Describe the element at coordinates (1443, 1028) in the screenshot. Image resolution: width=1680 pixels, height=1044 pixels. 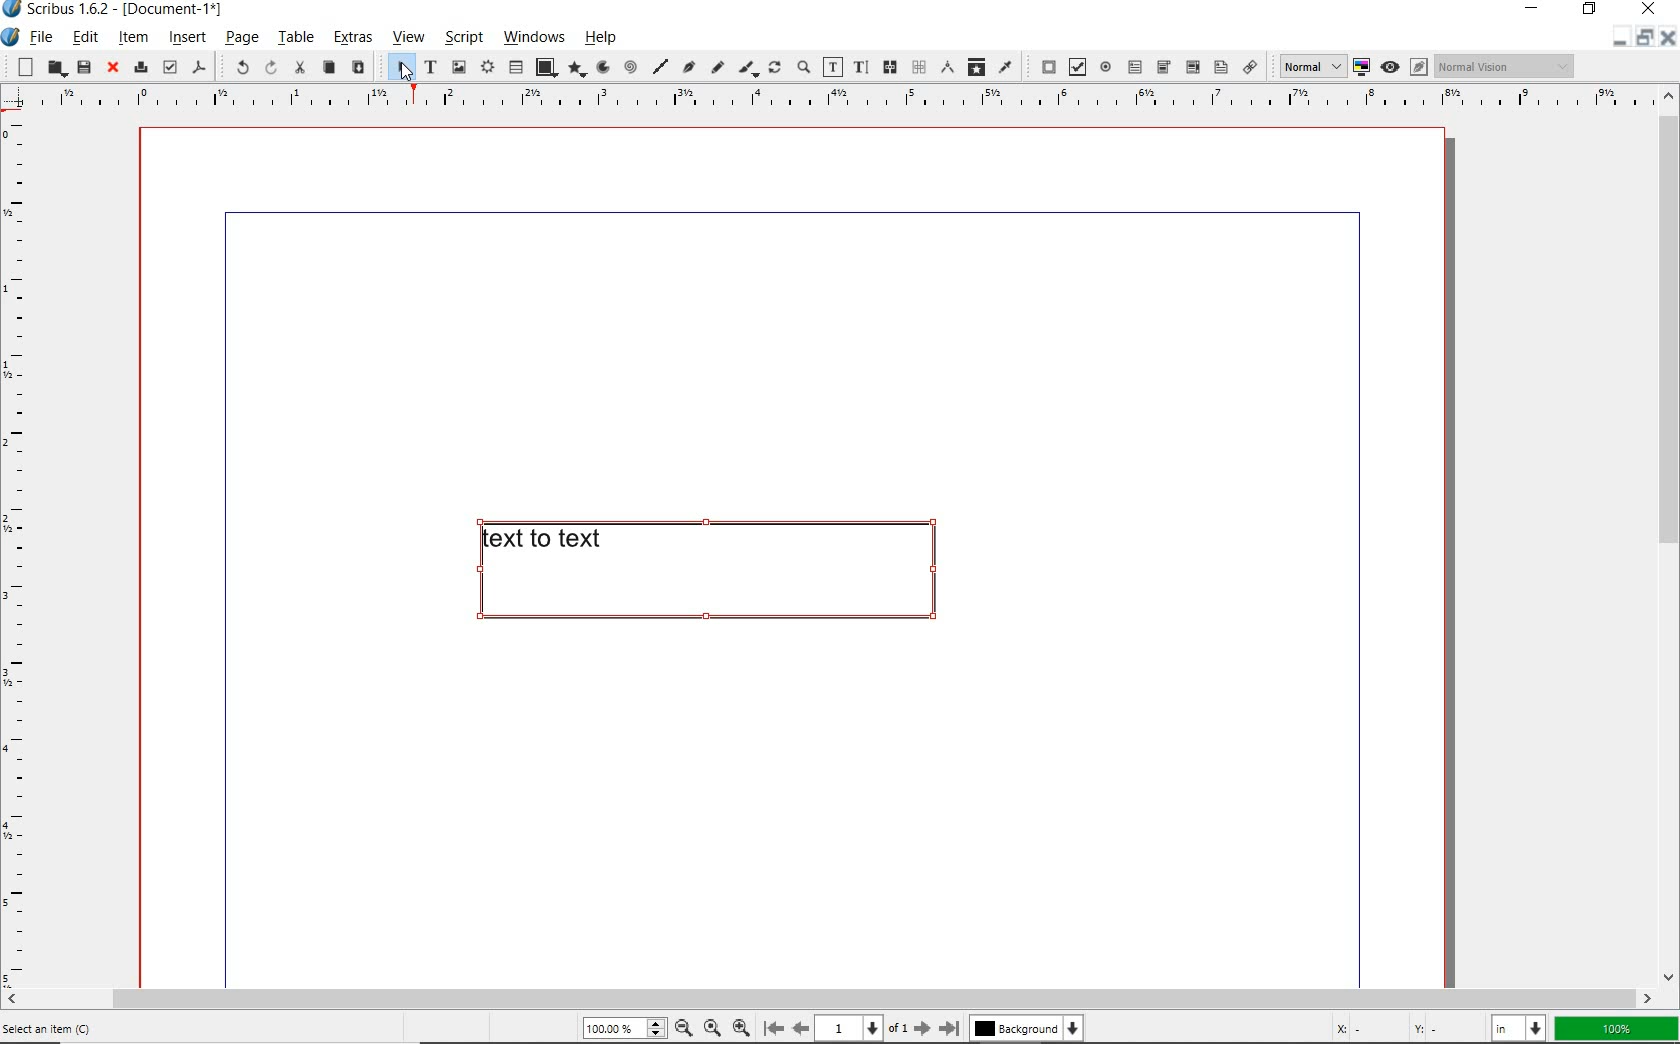
I see `Y: -` at that location.